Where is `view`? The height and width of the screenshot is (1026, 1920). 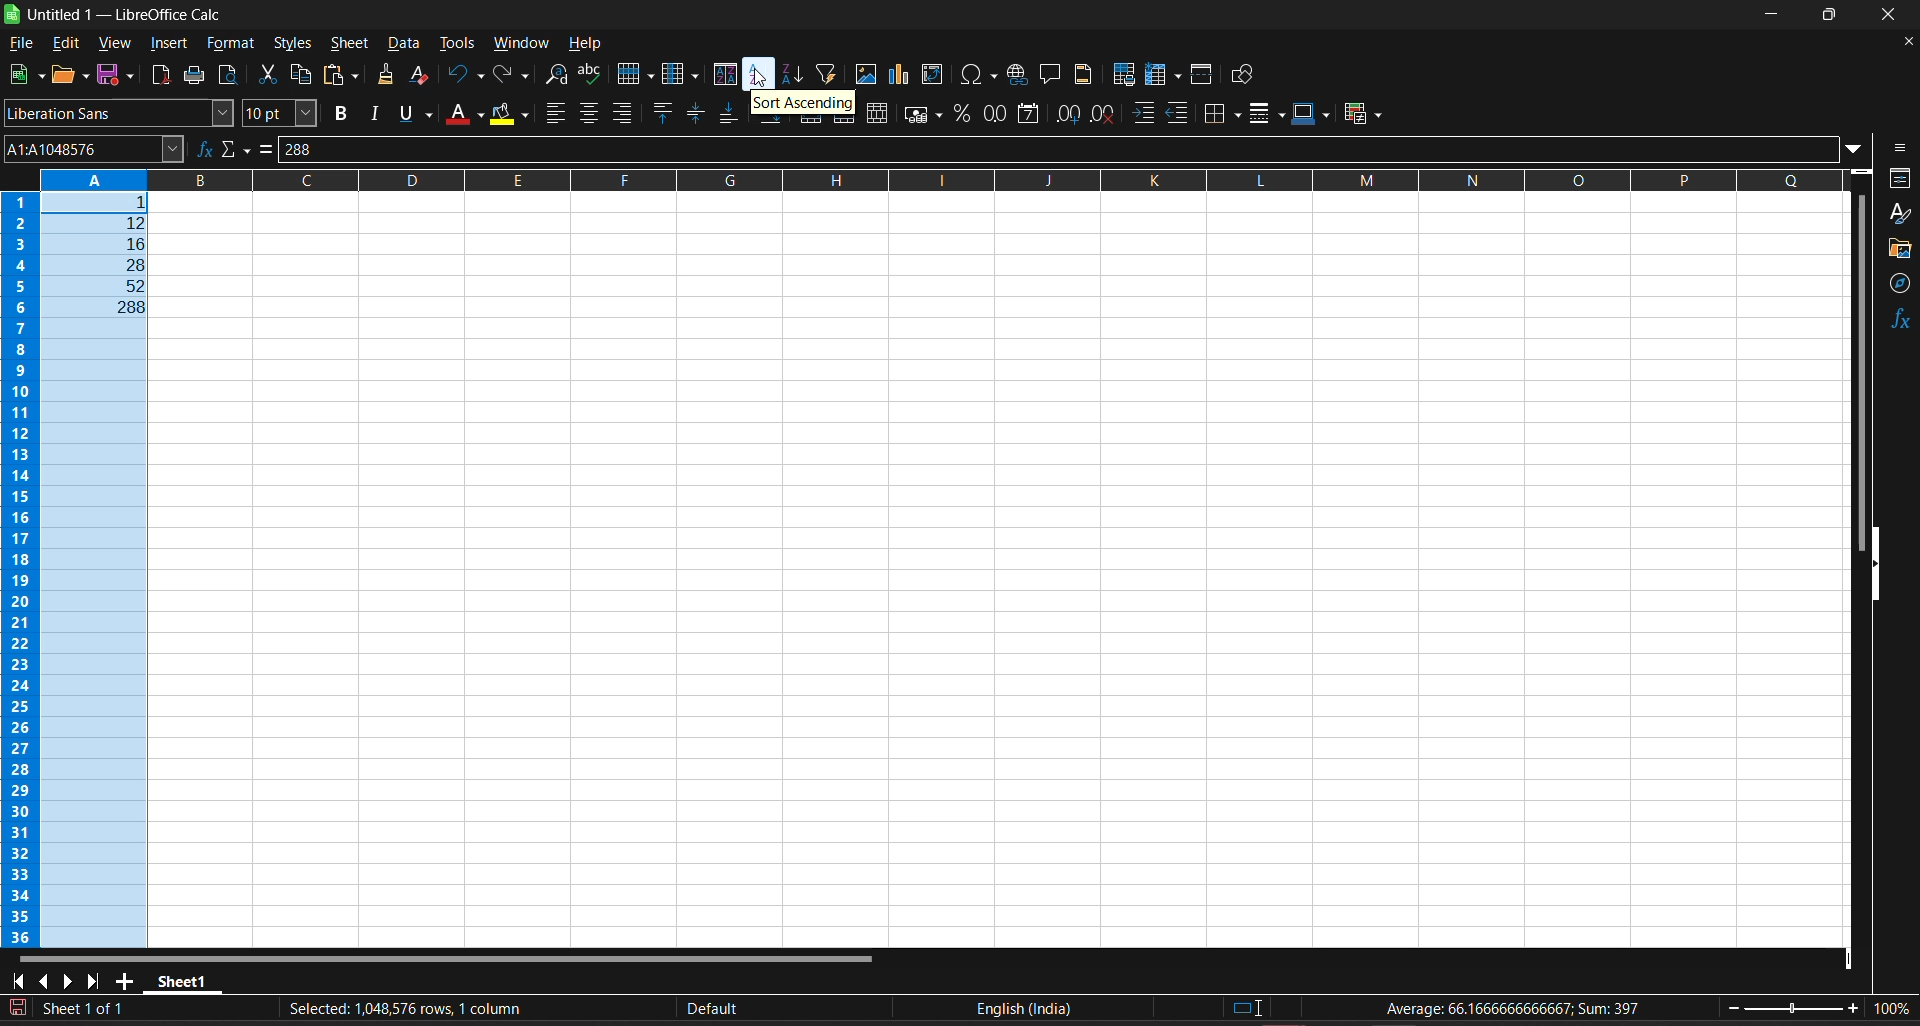
view is located at coordinates (114, 45).